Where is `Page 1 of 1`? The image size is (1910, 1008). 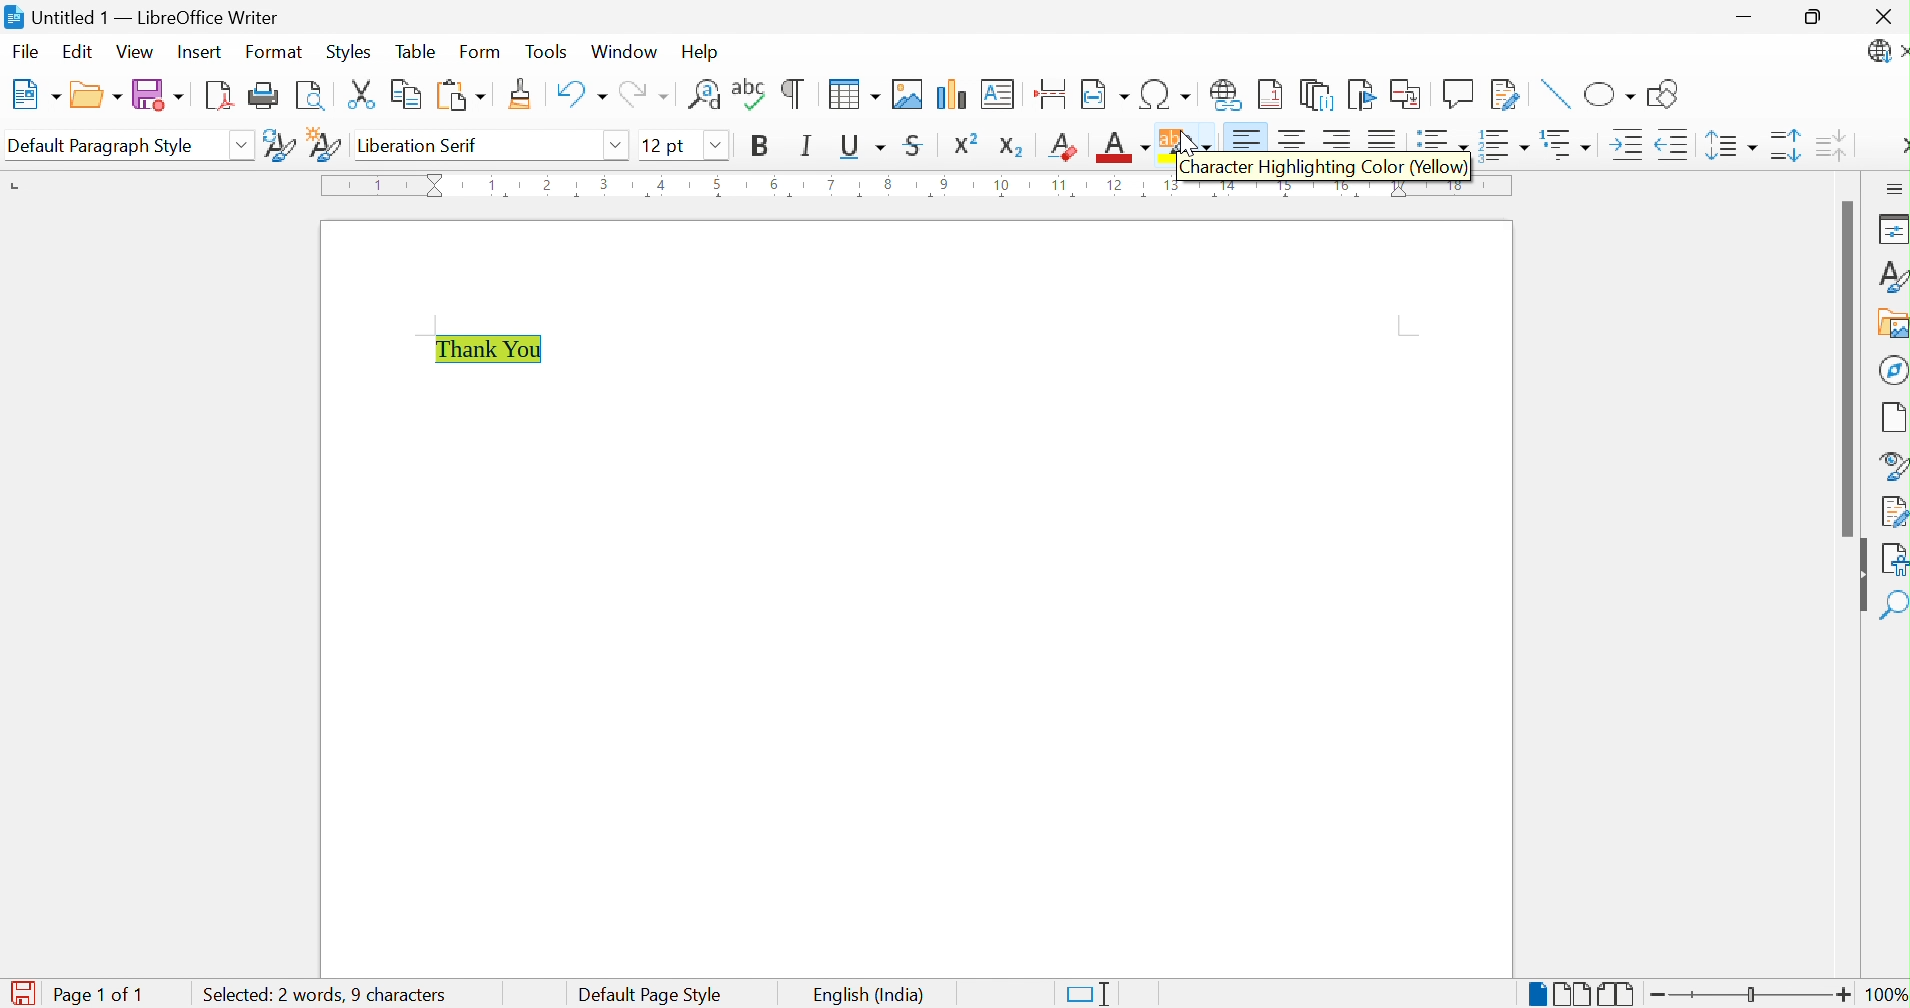
Page 1 of 1 is located at coordinates (103, 995).